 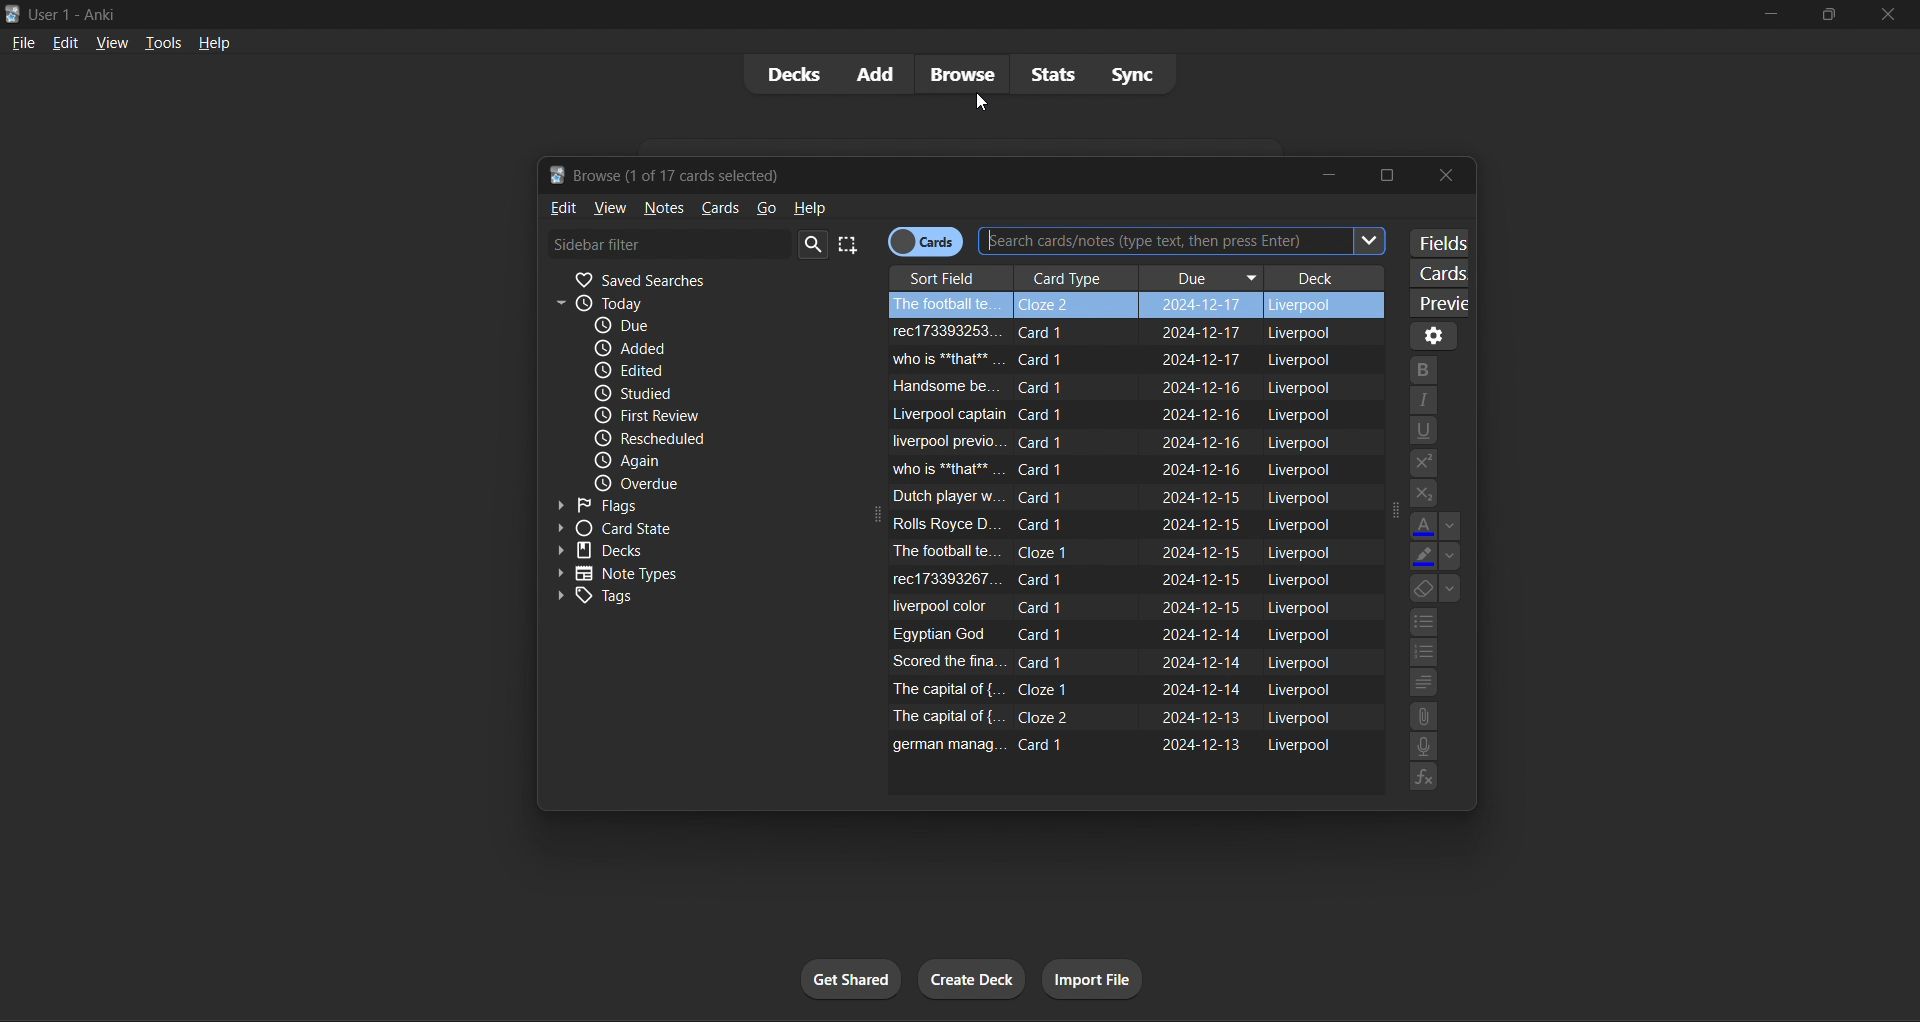 I want to click on options, so click(x=1451, y=590).